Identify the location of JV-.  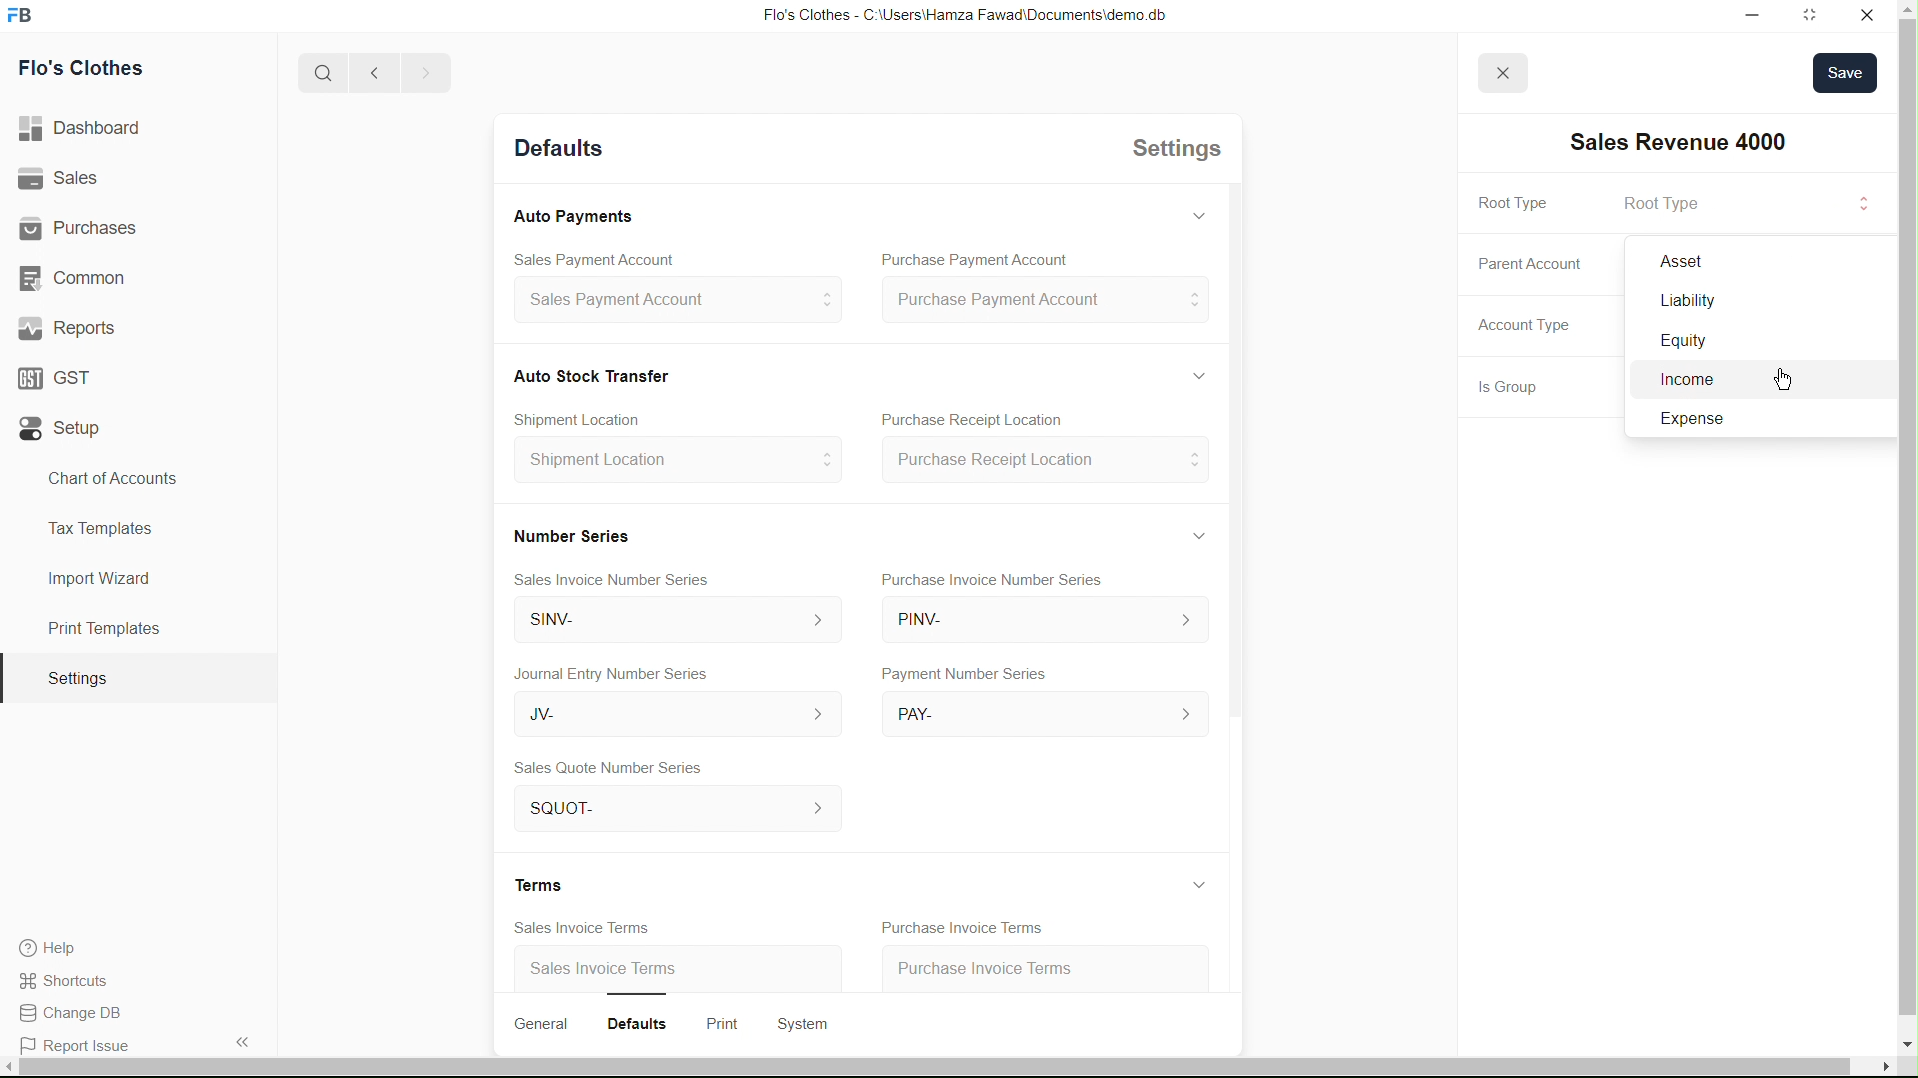
(676, 716).